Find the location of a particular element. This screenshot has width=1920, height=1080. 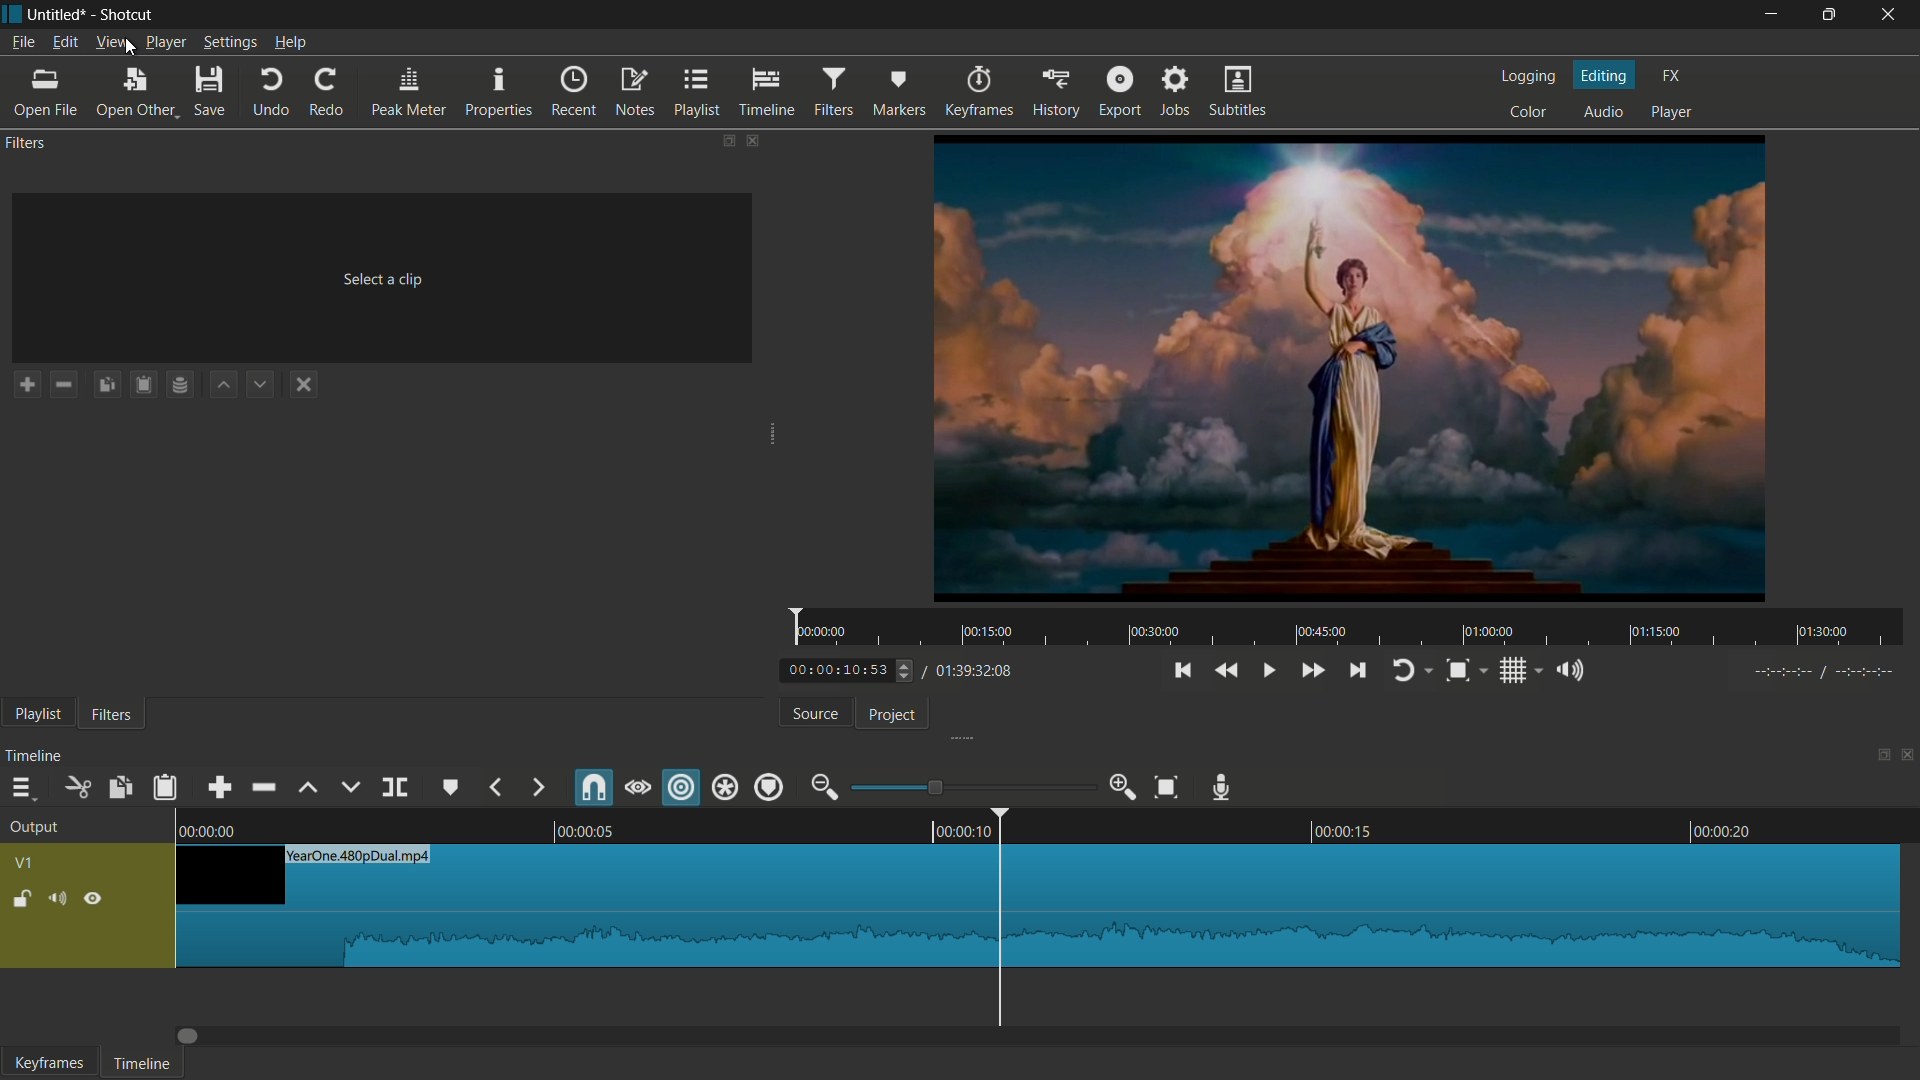

app name is located at coordinates (128, 15).